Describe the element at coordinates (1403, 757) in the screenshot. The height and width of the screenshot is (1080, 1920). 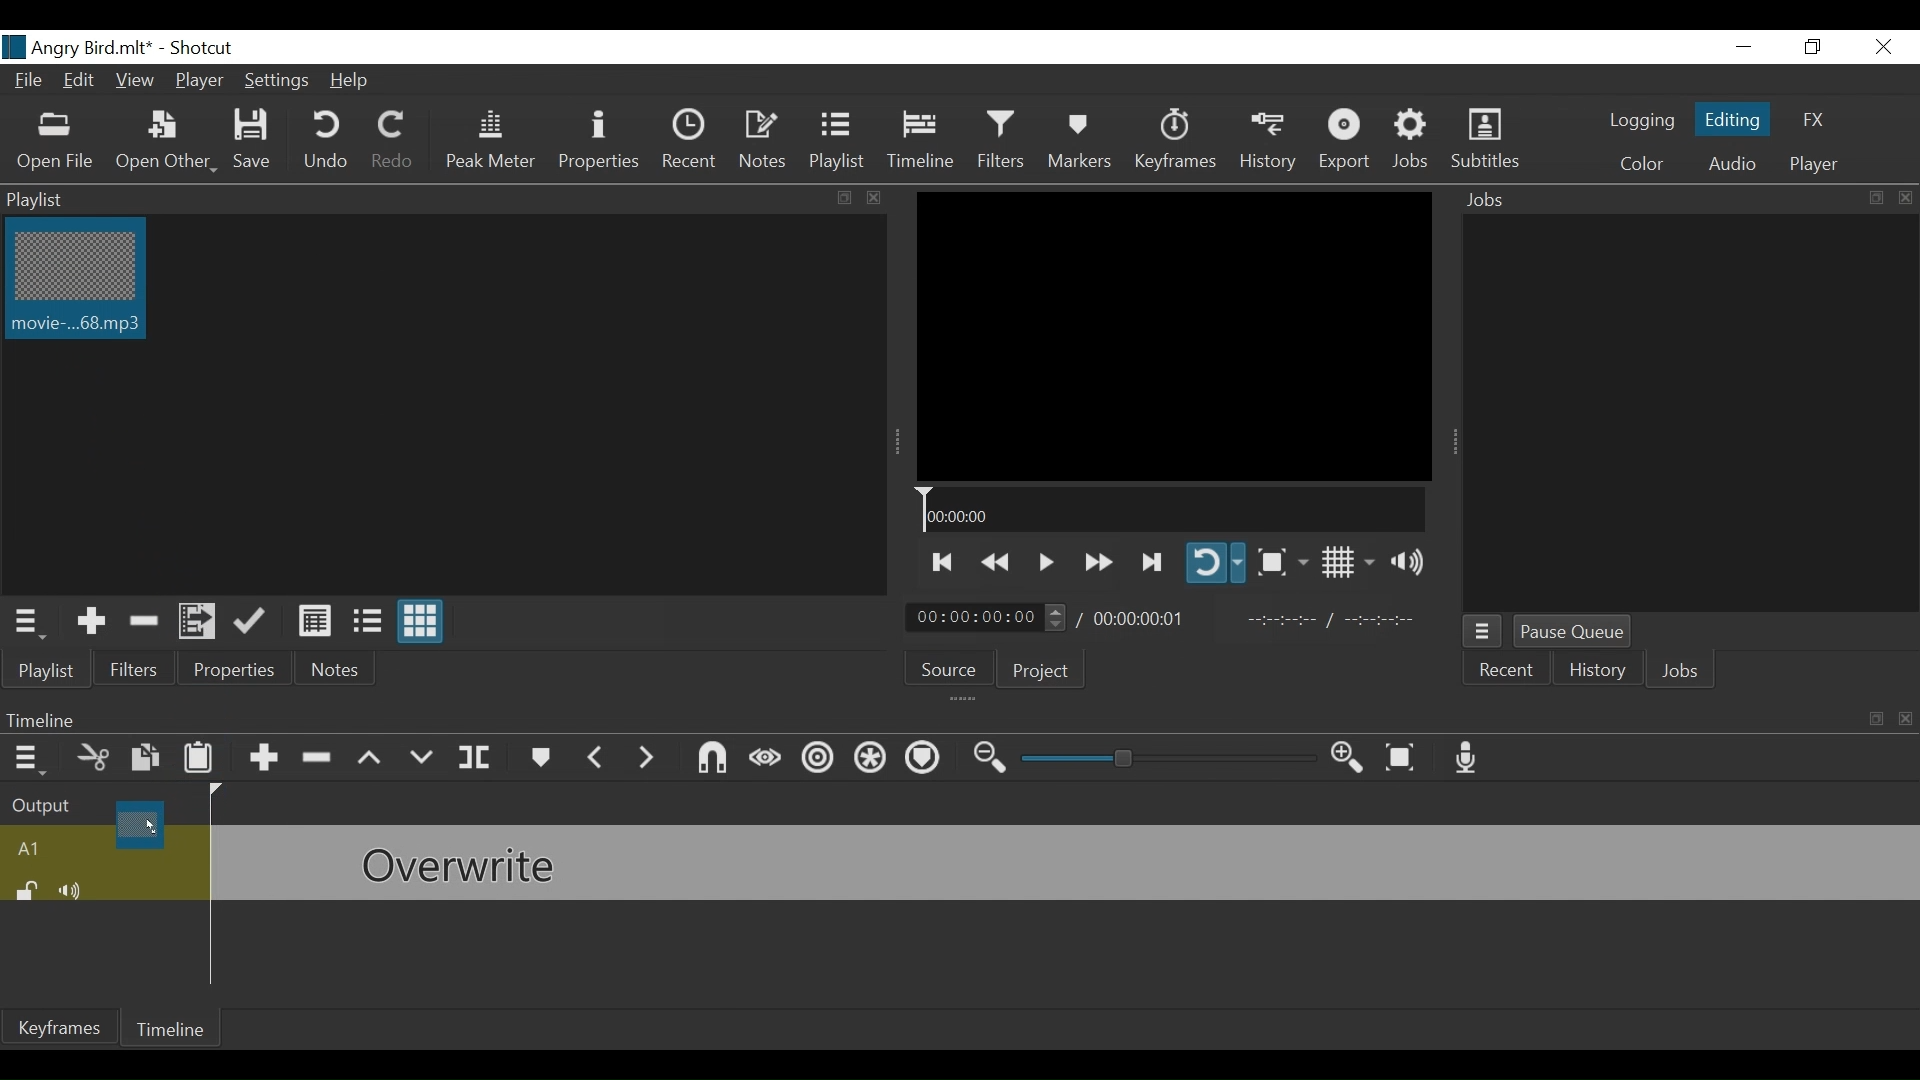
I see `Zoom to fit` at that location.